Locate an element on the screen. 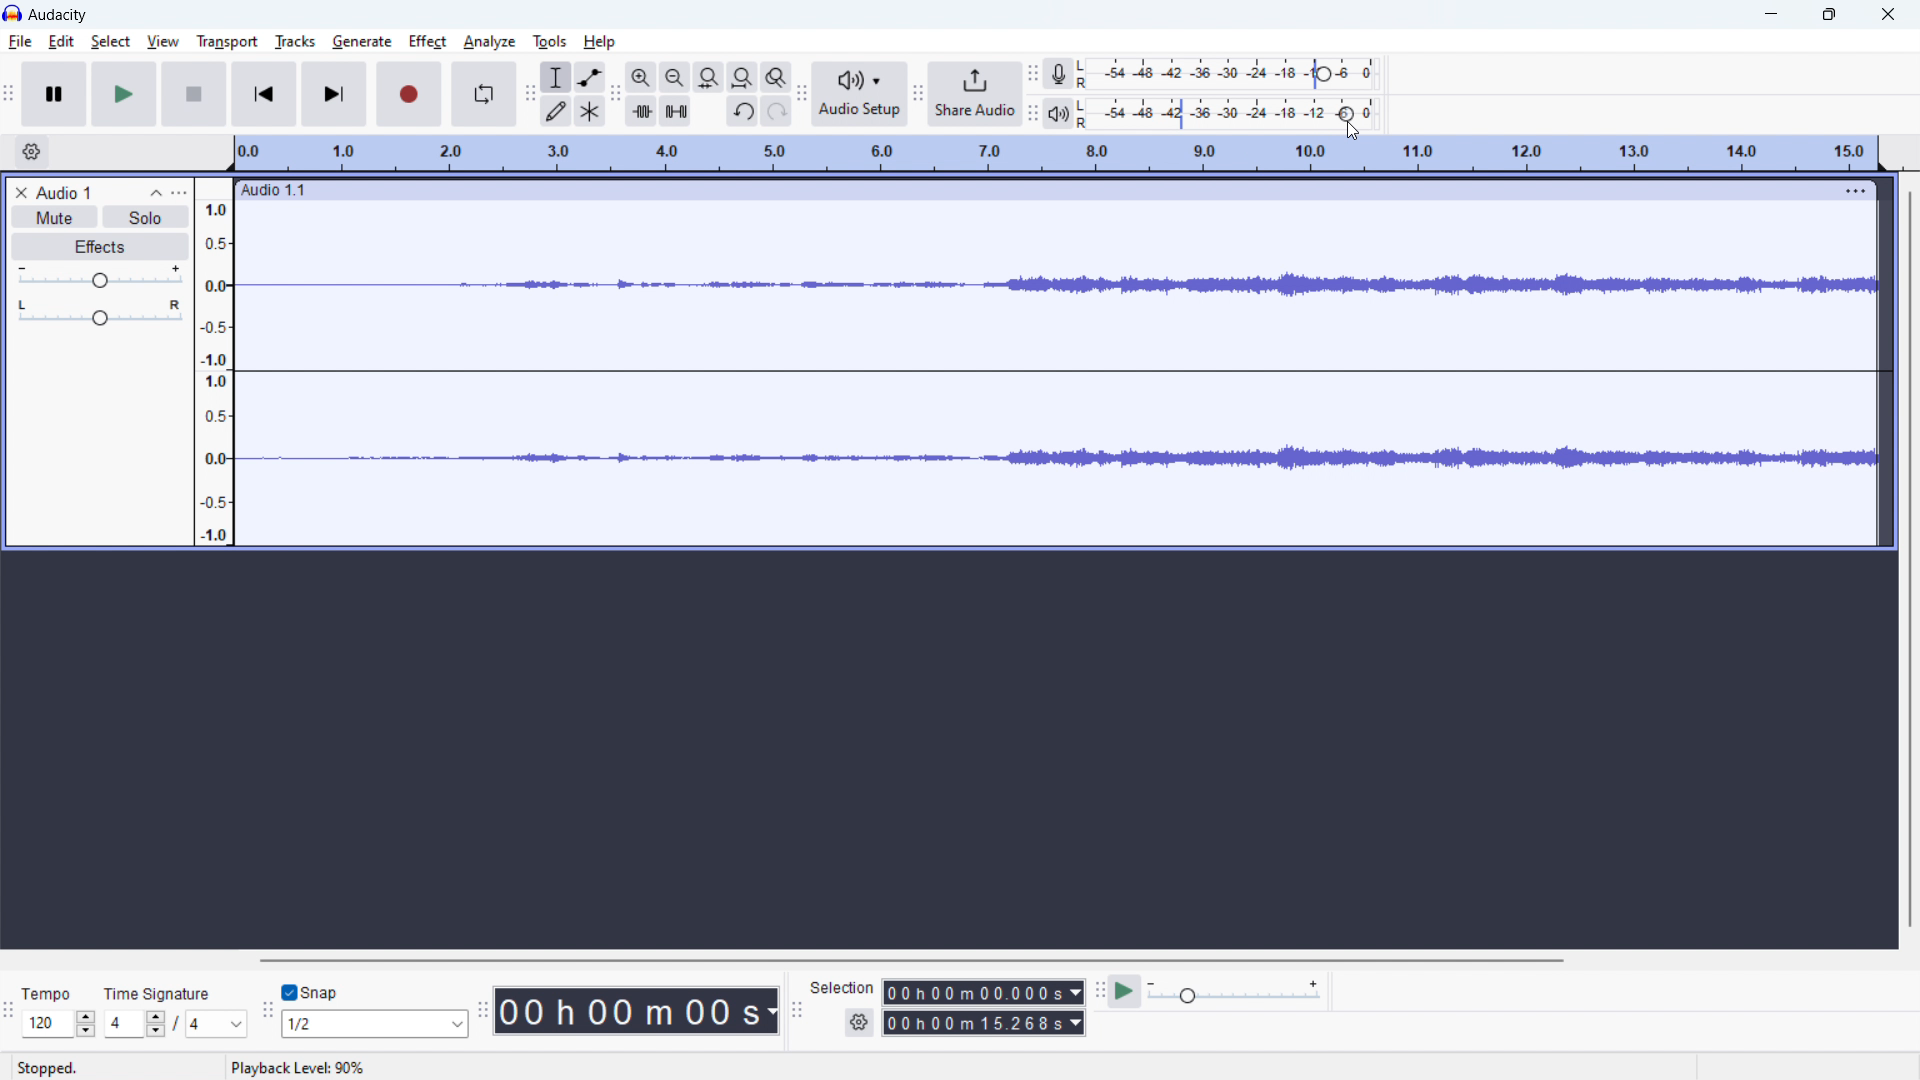 Image resolution: width=1920 pixels, height=1080 pixels. silence selection is located at coordinates (674, 110).